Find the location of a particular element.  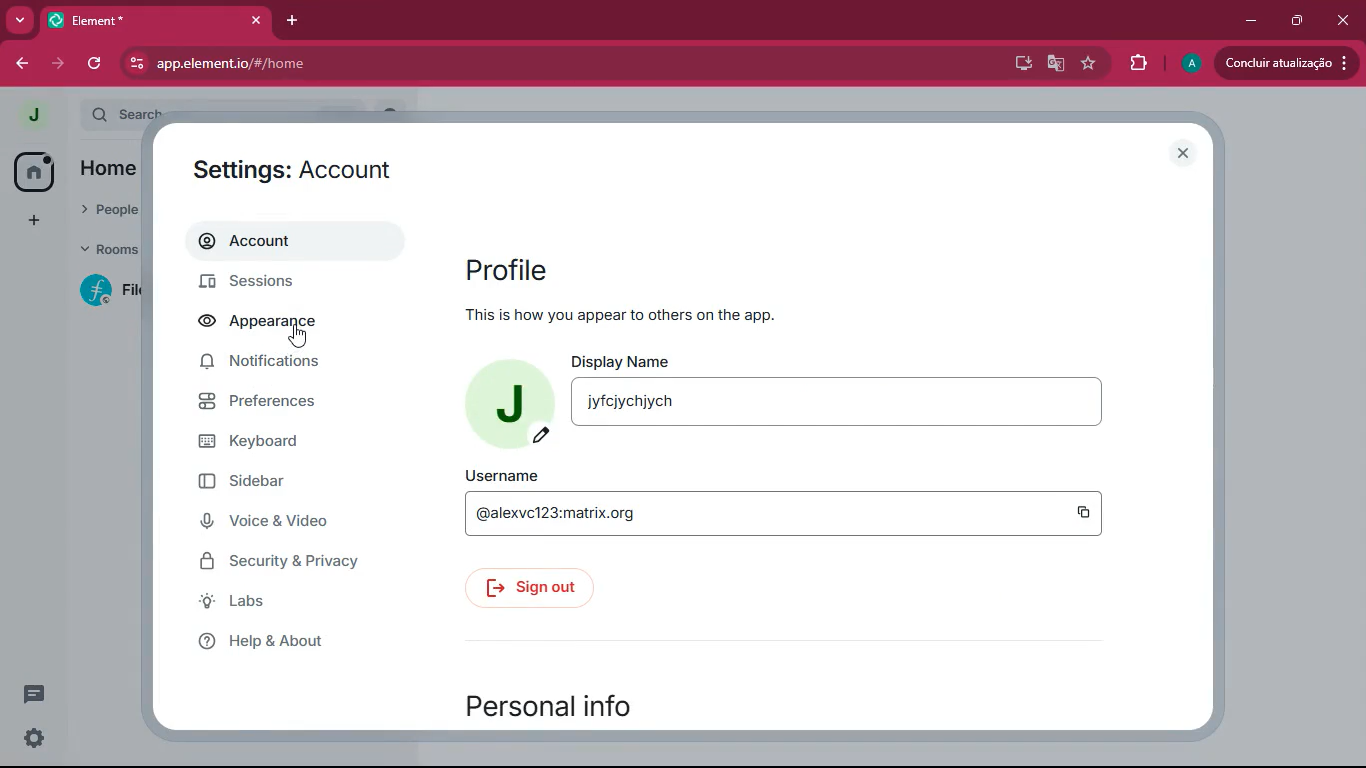

profile picture is located at coordinates (507, 397).